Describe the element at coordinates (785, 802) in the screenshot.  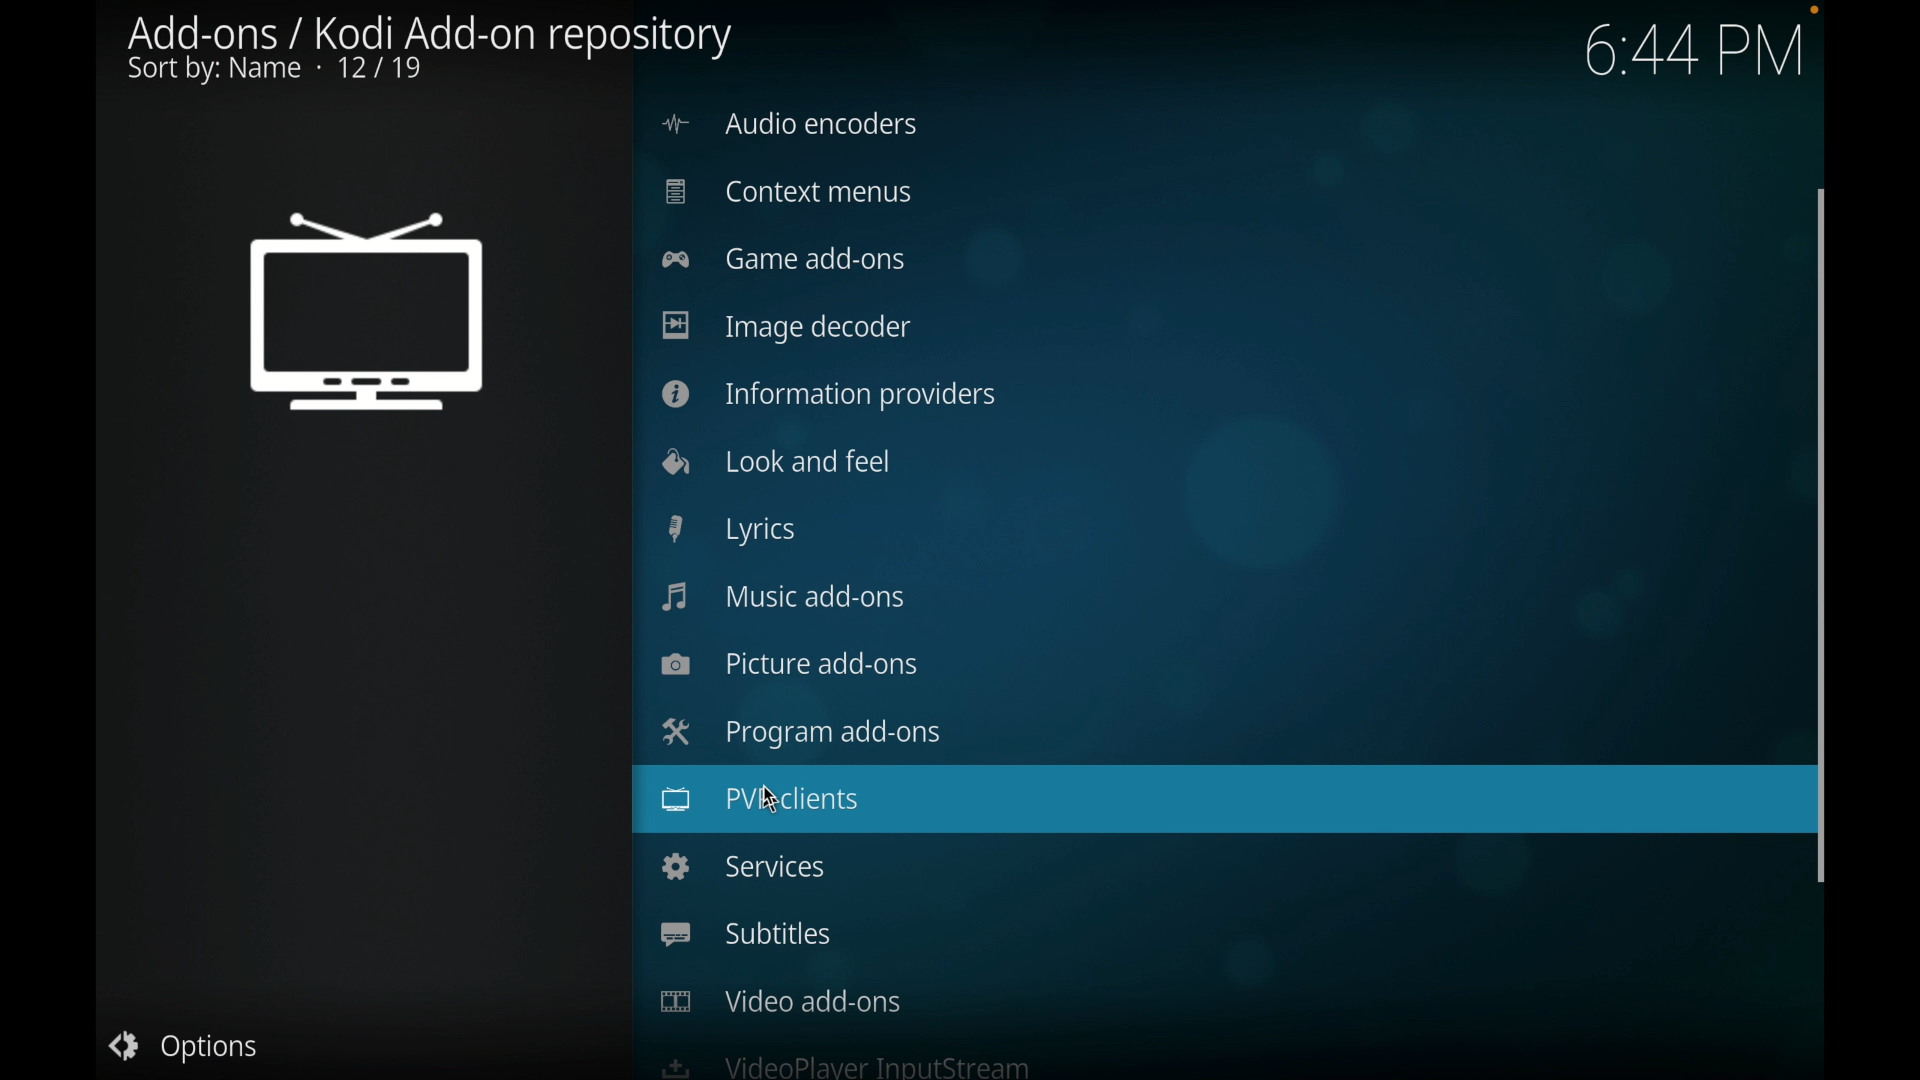
I see `cursor` at that location.